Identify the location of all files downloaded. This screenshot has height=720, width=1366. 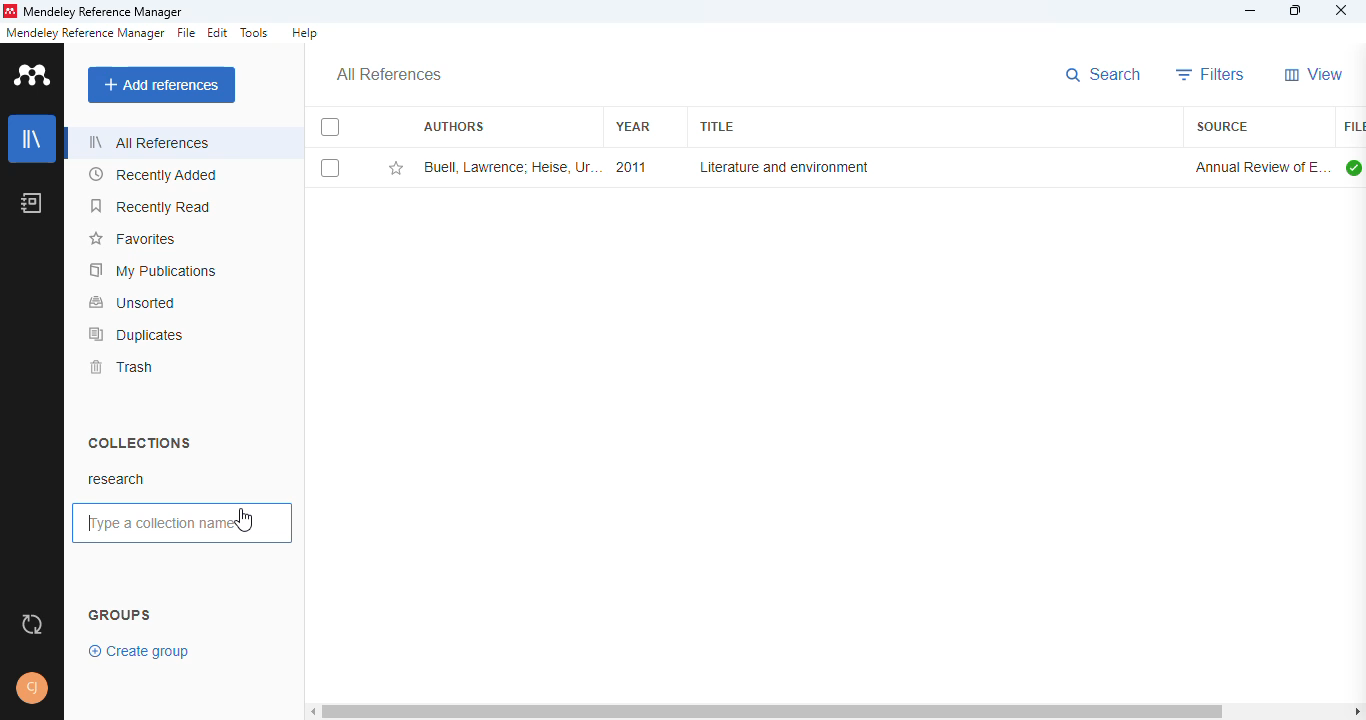
(1354, 167).